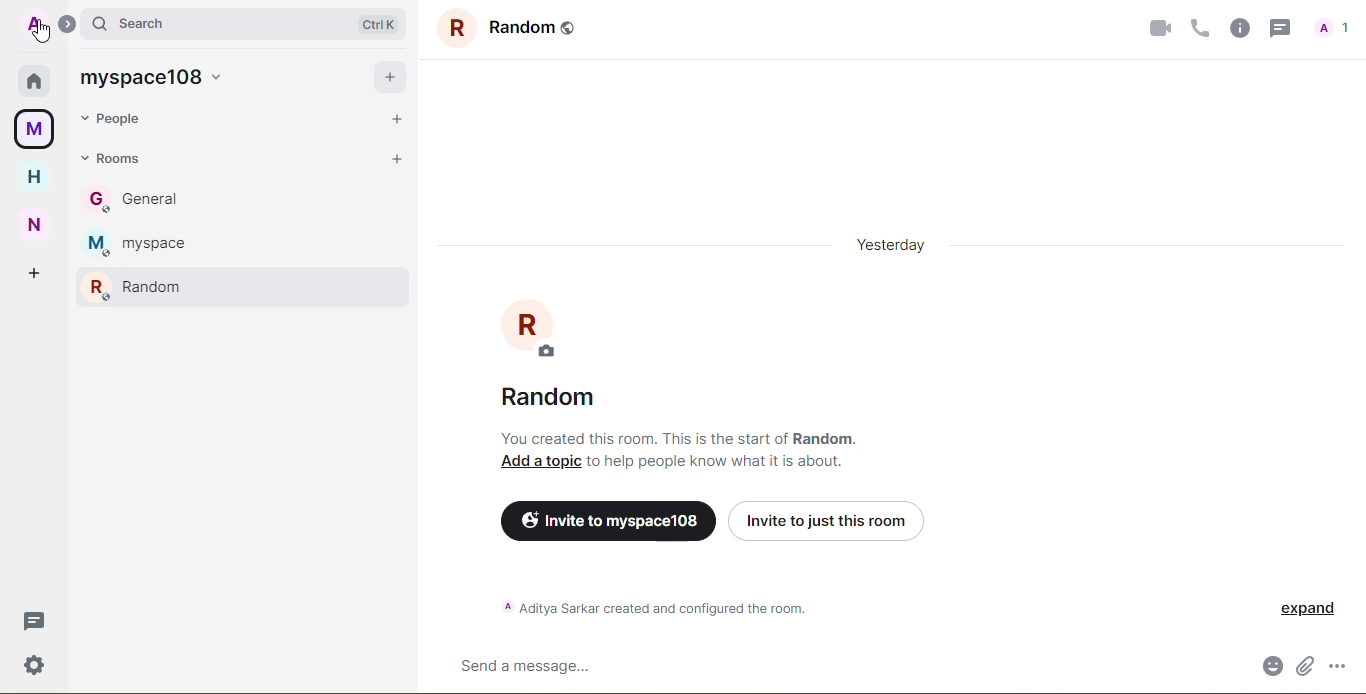 This screenshot has height=694, width=1366. Describe the element at coordinates (37, 129) in the screenshot. I see `myspace` at that location.